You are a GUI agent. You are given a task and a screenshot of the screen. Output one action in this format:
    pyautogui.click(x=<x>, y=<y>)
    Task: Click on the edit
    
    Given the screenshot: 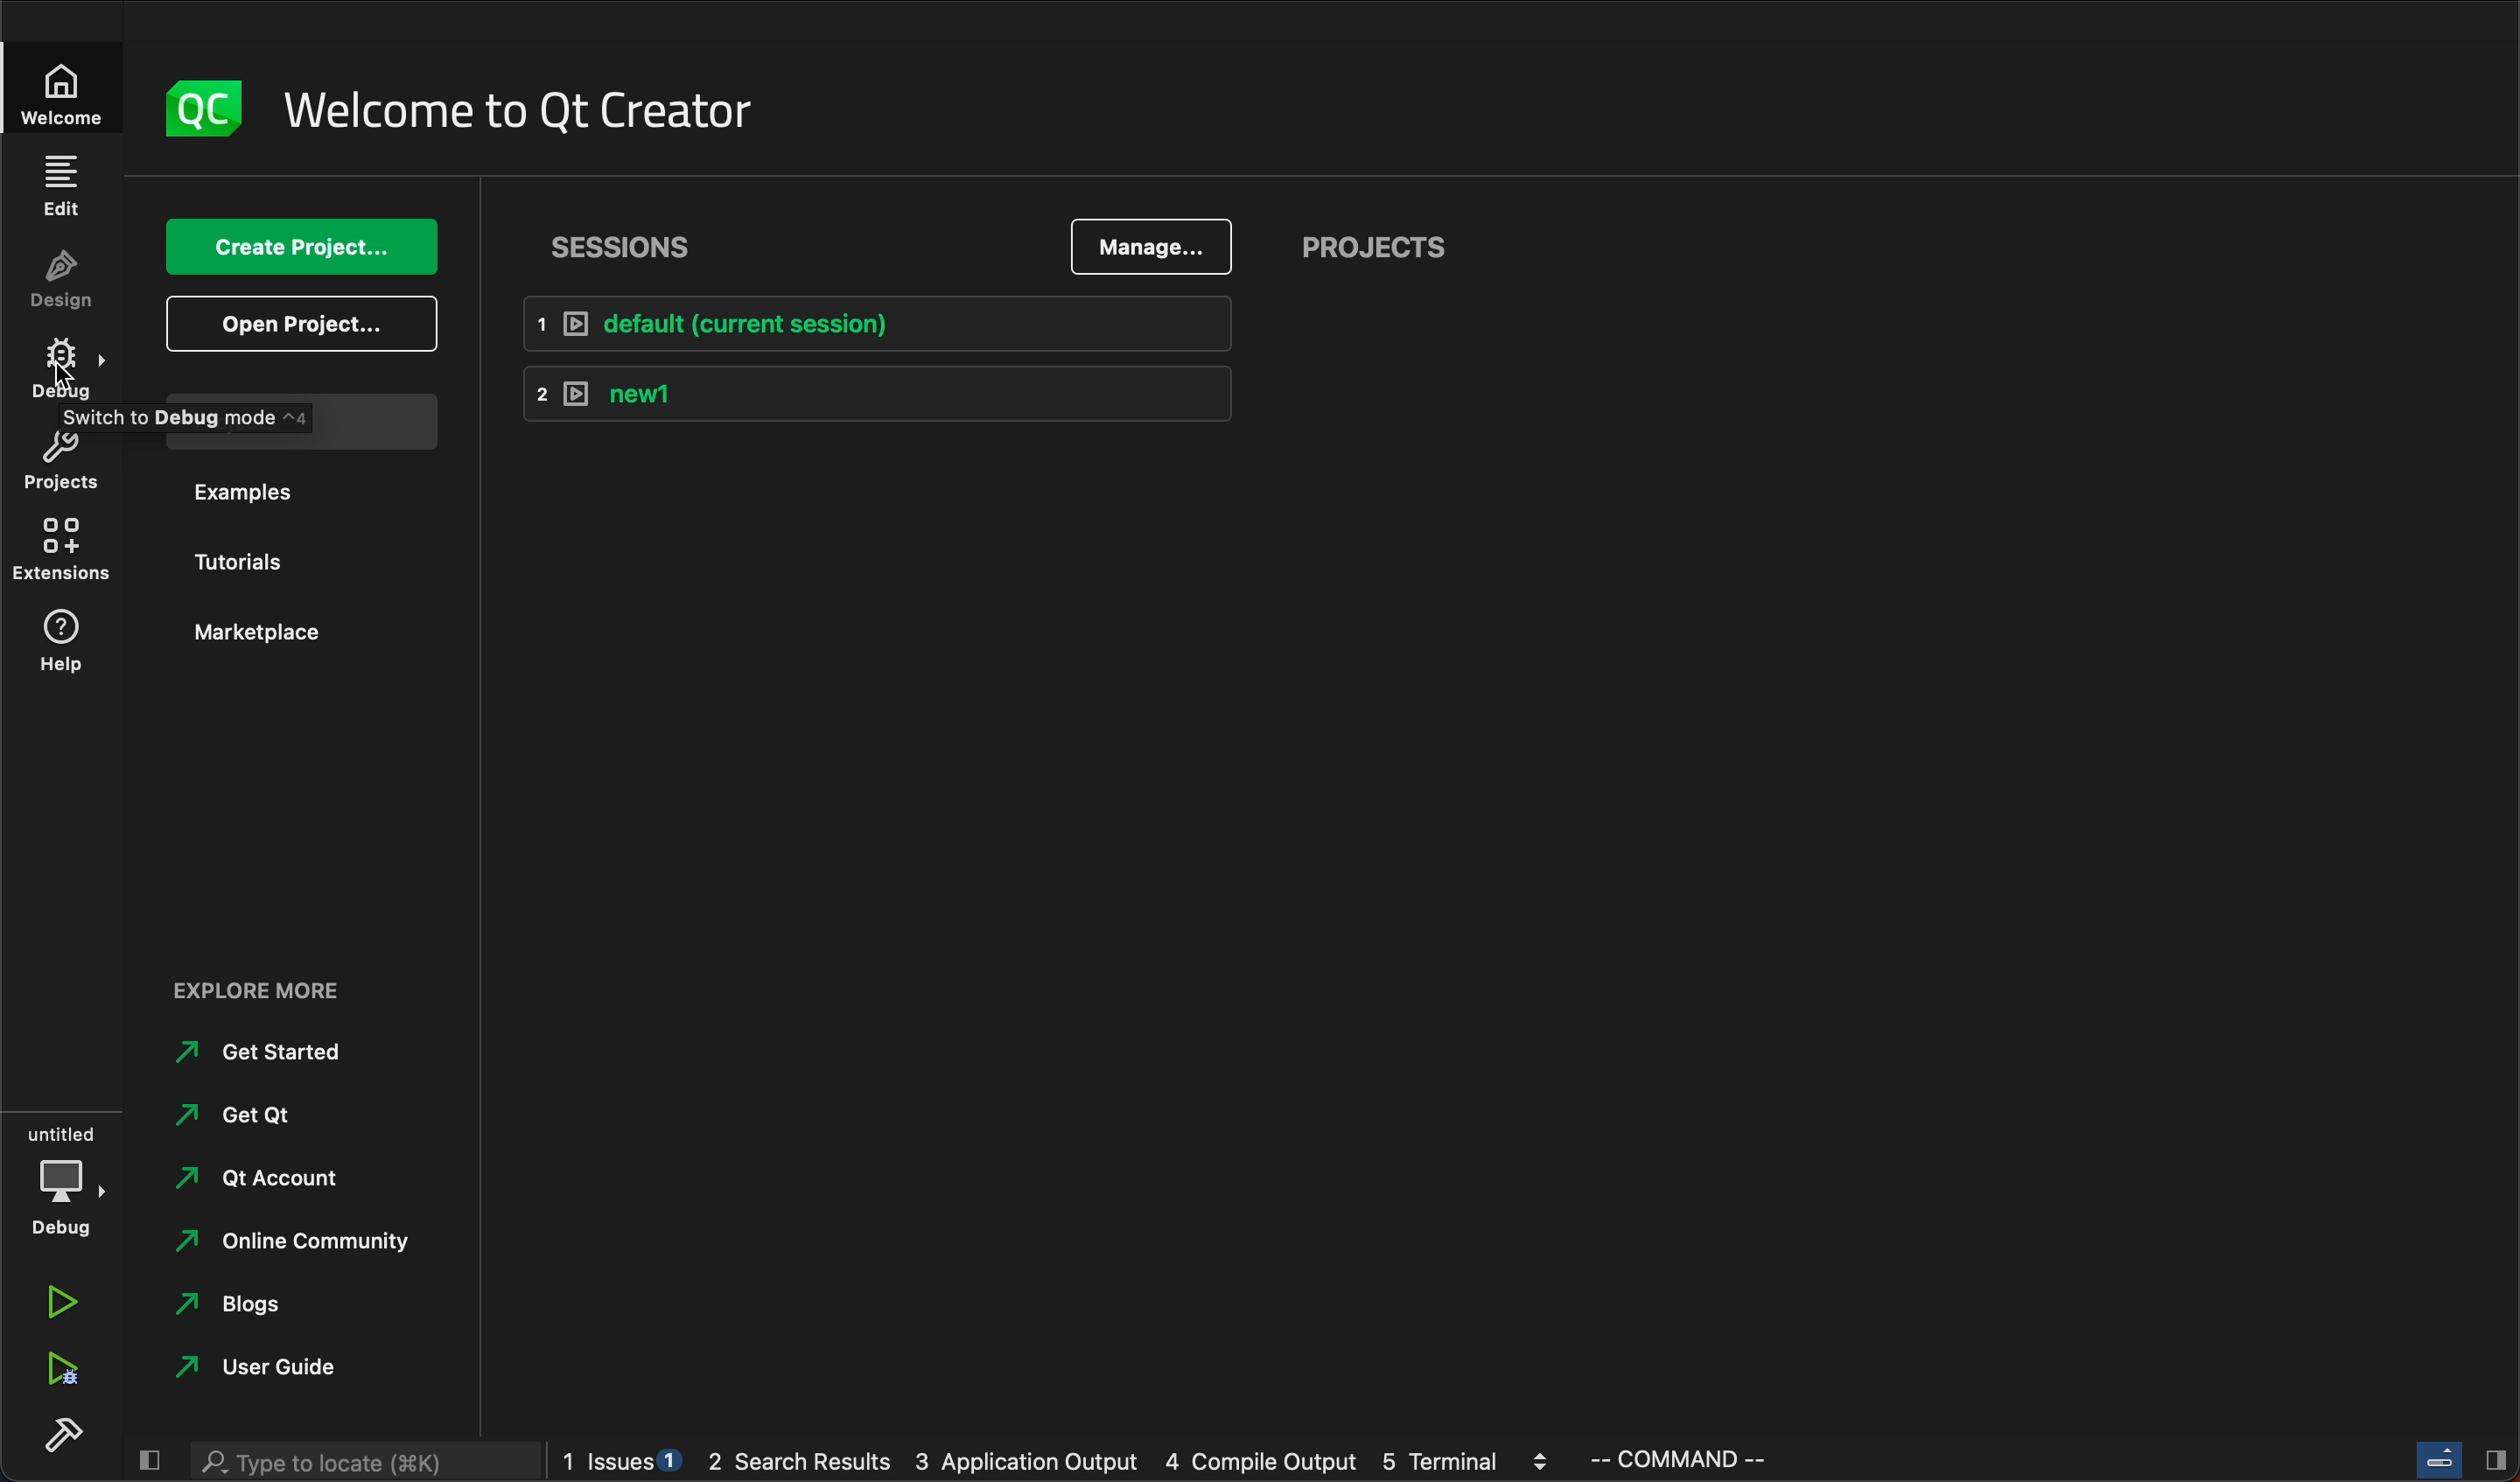 What is the action you would take?
    pyautogui.click(x=62, y=186)
    